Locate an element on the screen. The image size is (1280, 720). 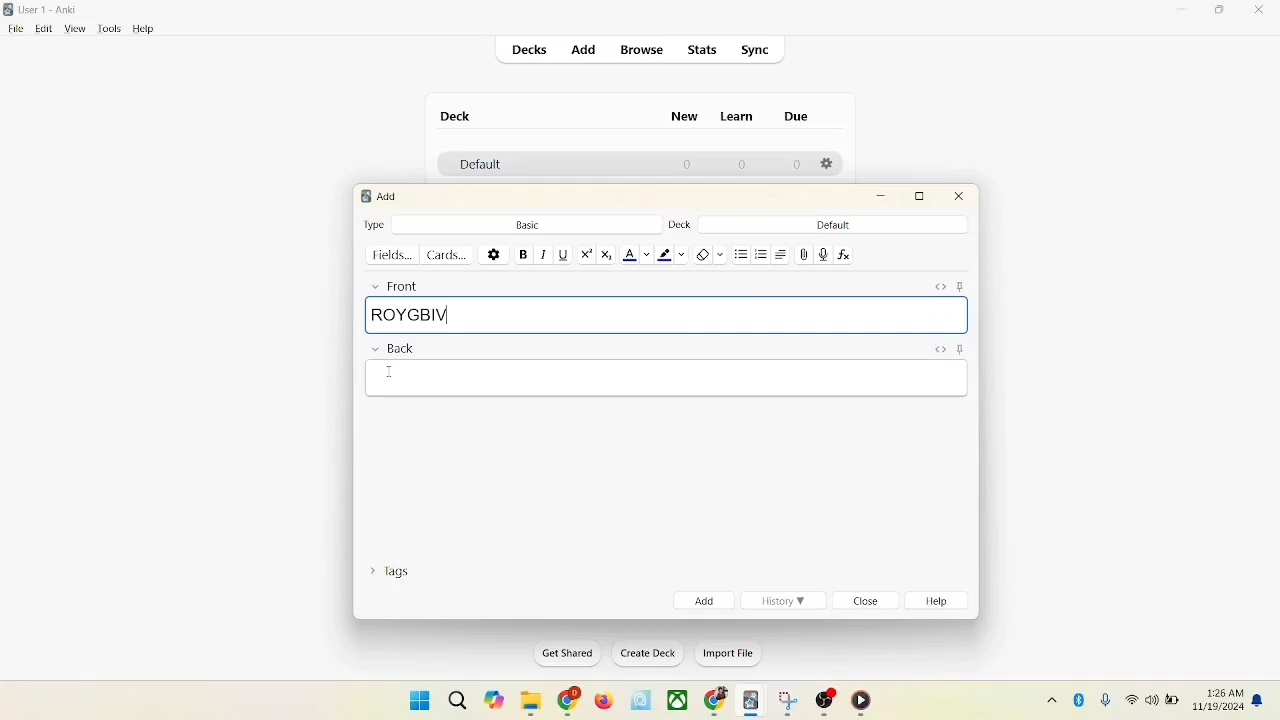
Options is located at coordinates (829, 165).